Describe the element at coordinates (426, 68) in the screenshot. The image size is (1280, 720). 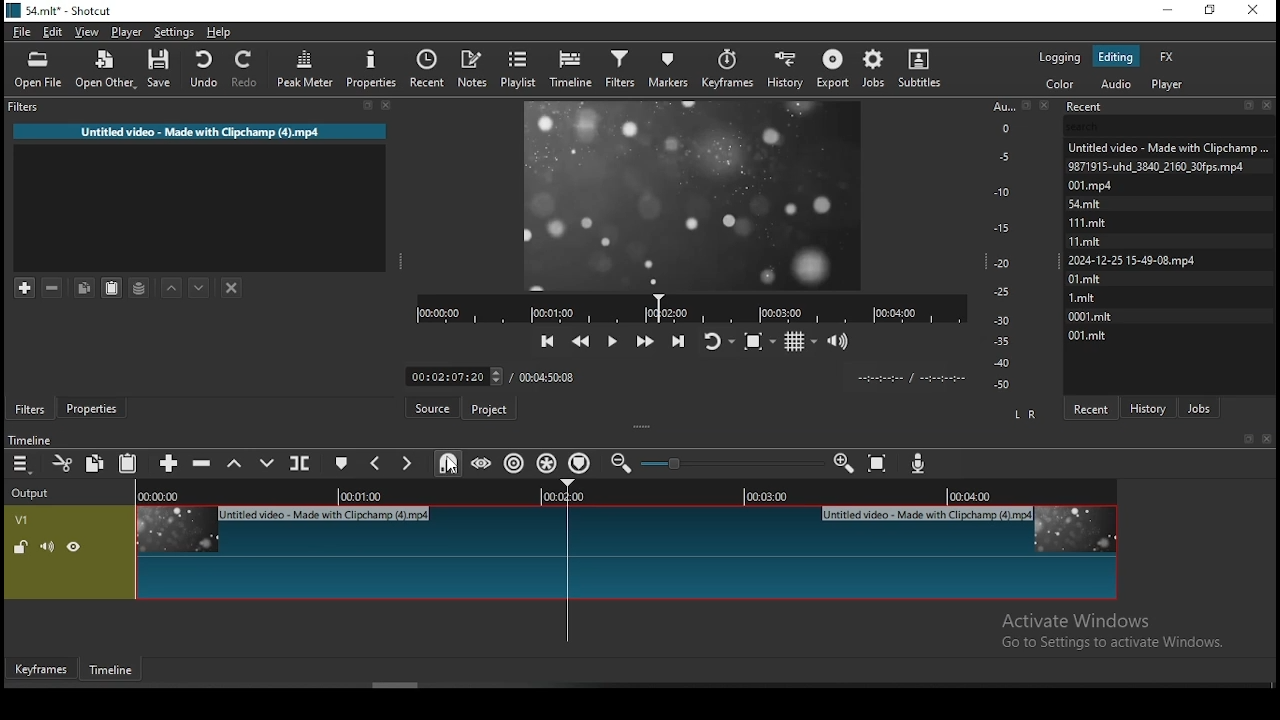
I see `recent` at that location.